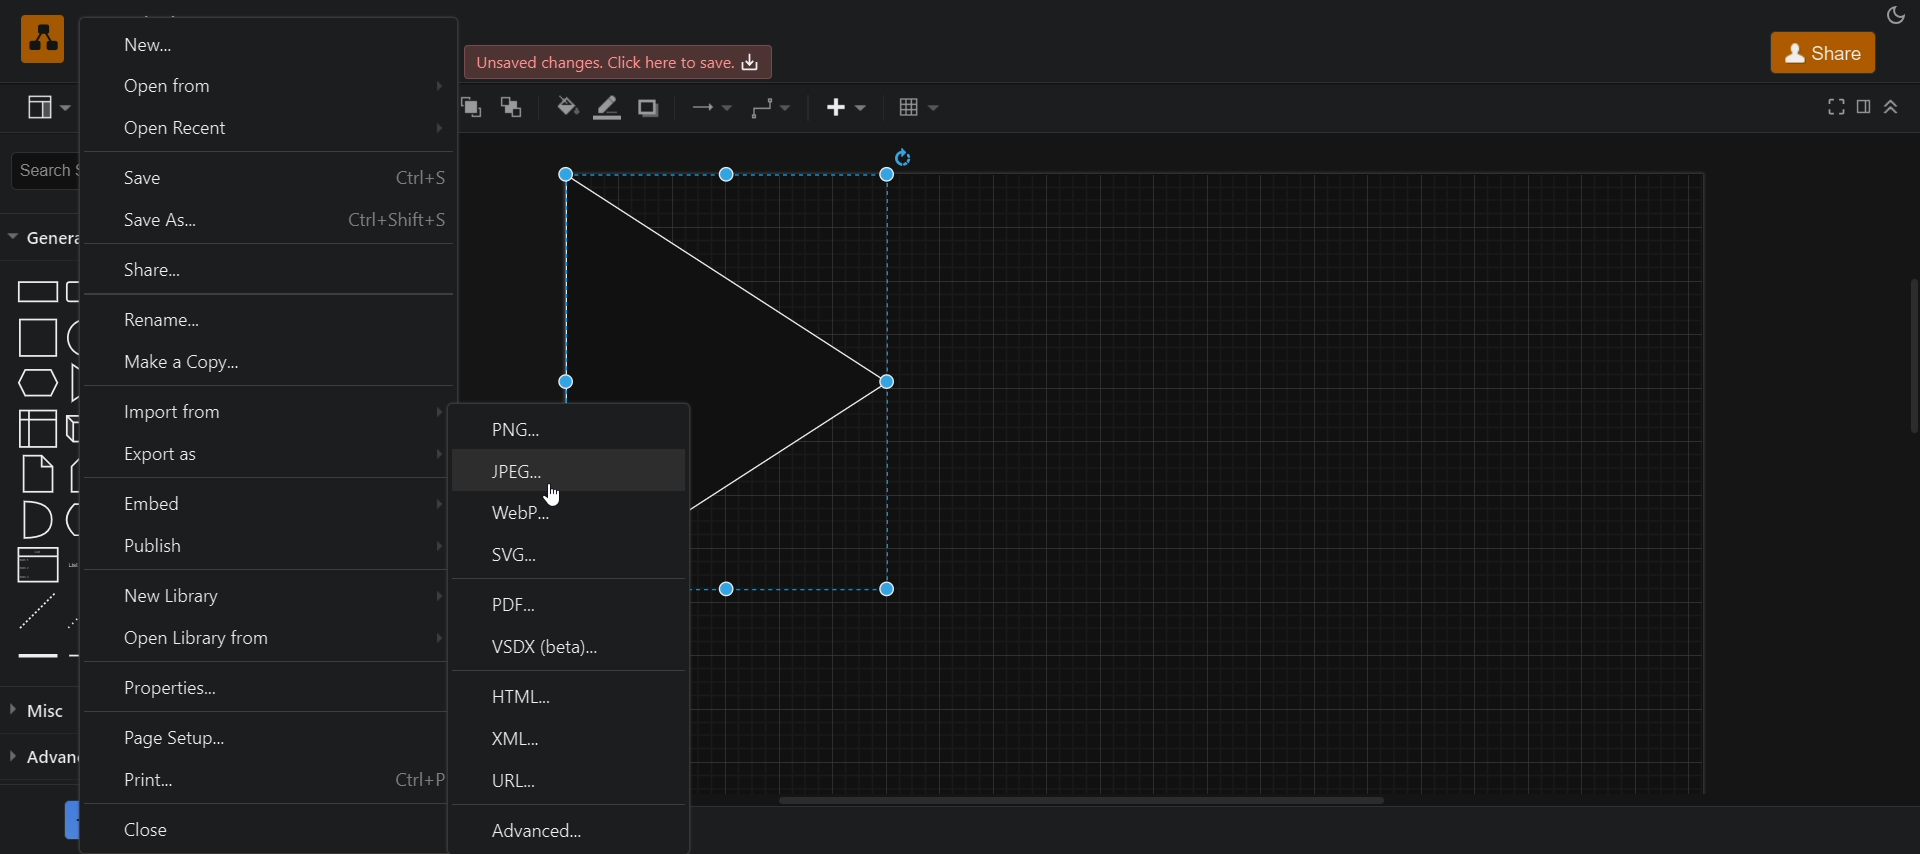  Describe the element at coordinates (264, 131) in the screenshot. I see `open recent` at that location.